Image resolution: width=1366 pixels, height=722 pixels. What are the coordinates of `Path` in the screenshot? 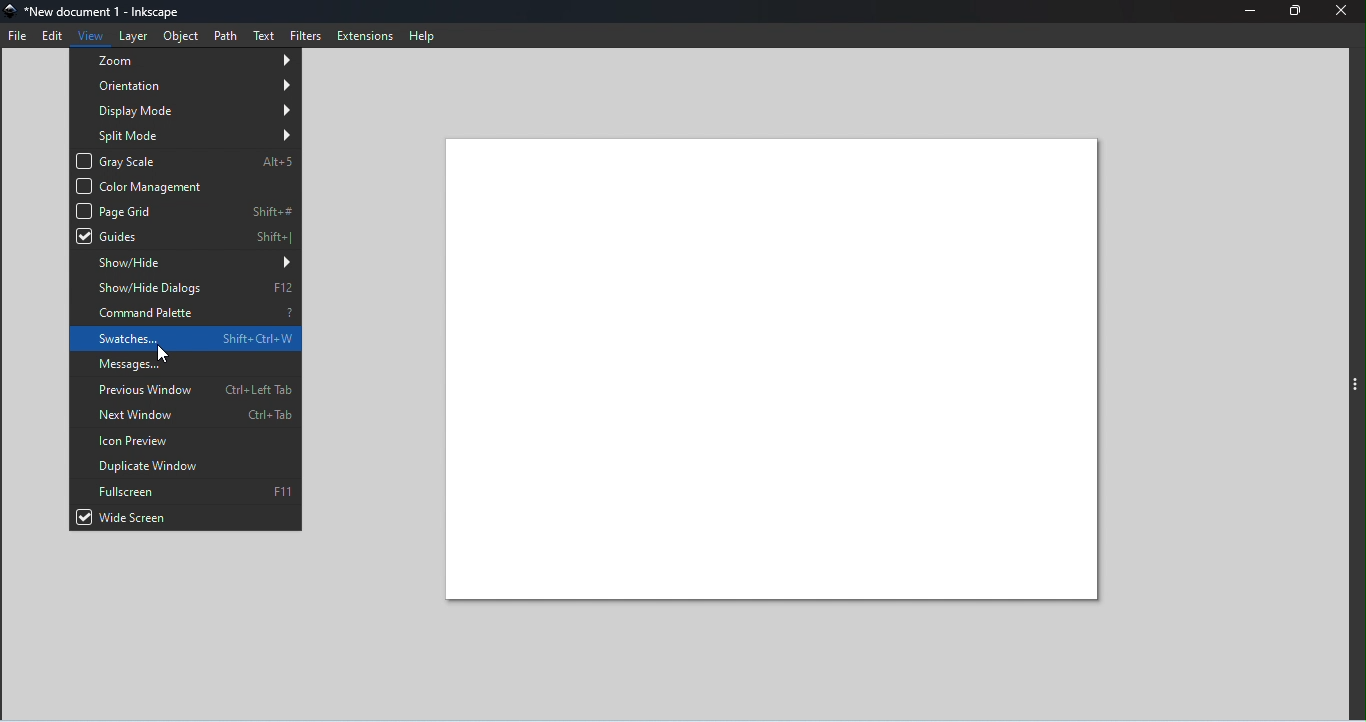 It's located at (230, 36).